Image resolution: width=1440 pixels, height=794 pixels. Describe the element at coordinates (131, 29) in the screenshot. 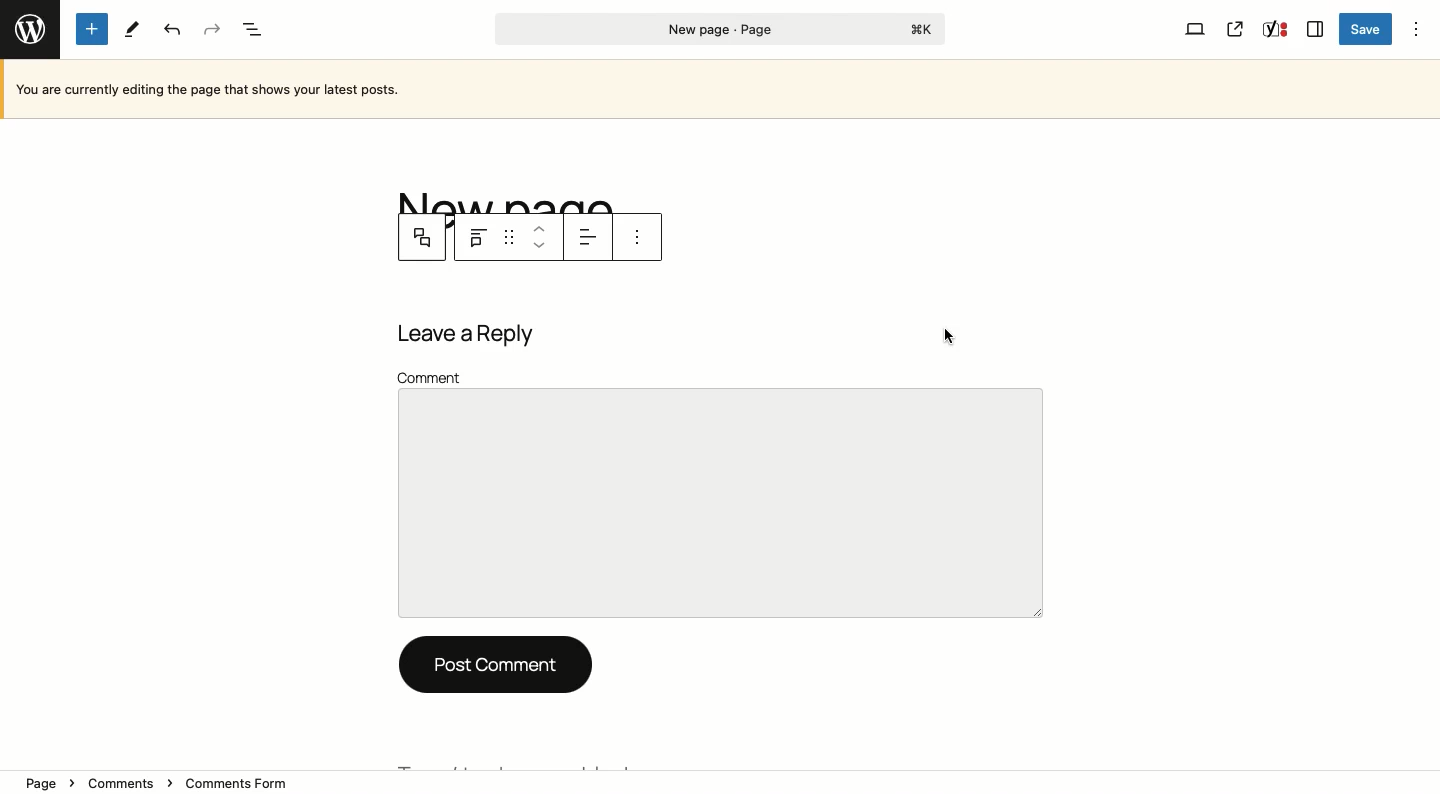

I see `Tools` at that location.